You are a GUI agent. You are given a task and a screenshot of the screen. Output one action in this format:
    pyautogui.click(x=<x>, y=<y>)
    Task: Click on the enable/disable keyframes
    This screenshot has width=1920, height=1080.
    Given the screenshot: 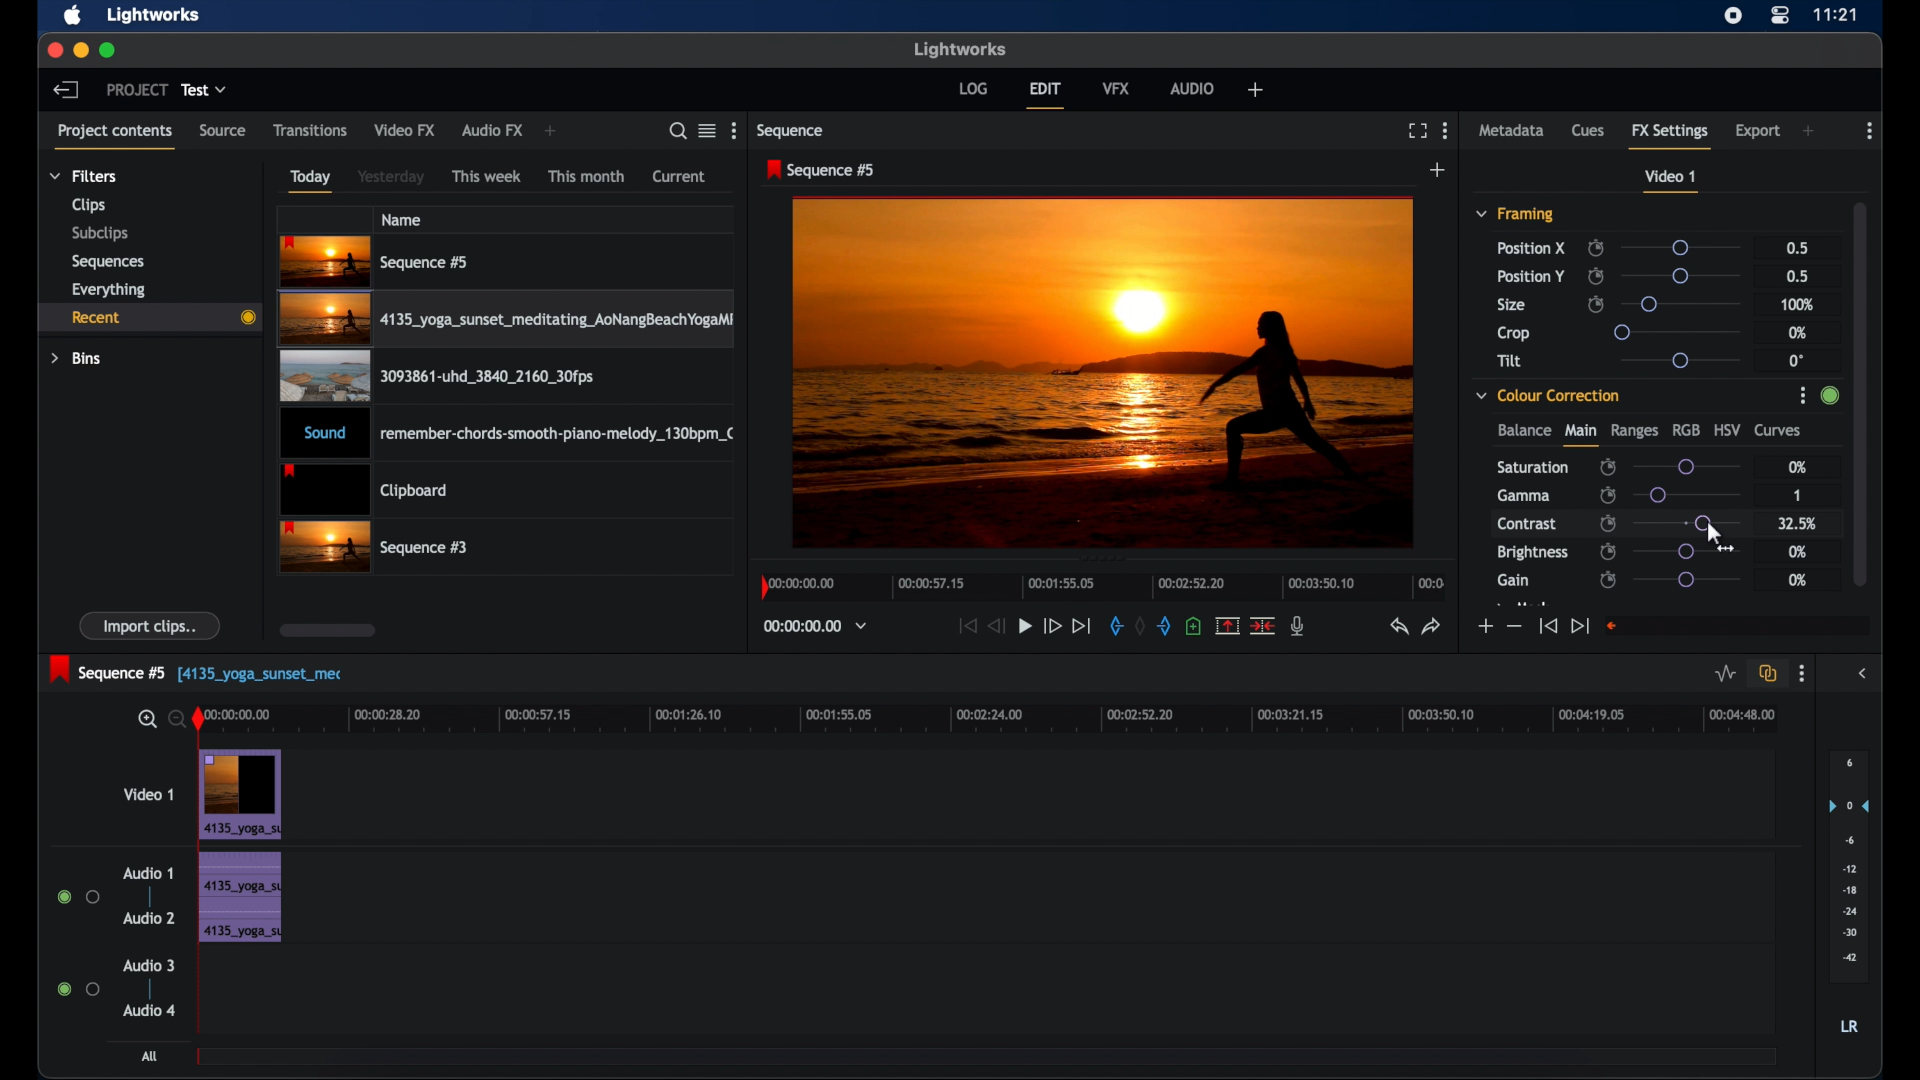 What is the action you would take?
    pyautogui.click(x=1596, y=276)
    